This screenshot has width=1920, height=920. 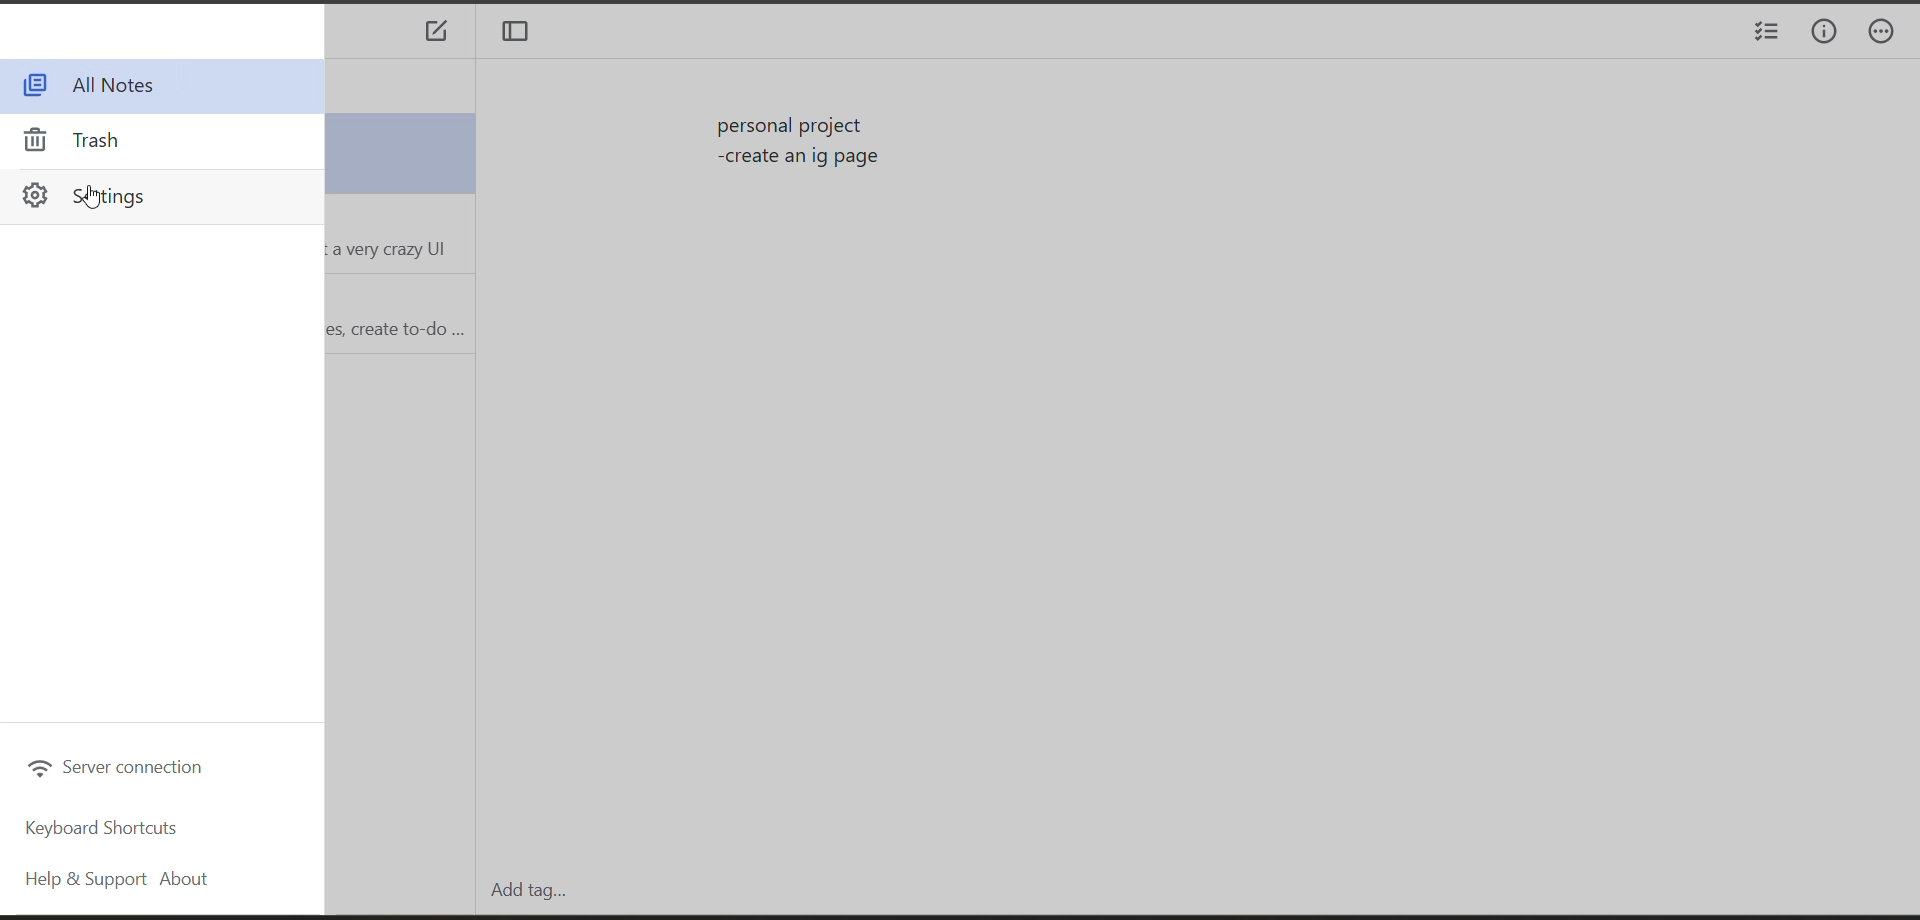 I want to click on server connection, so click(x=115, y=767).